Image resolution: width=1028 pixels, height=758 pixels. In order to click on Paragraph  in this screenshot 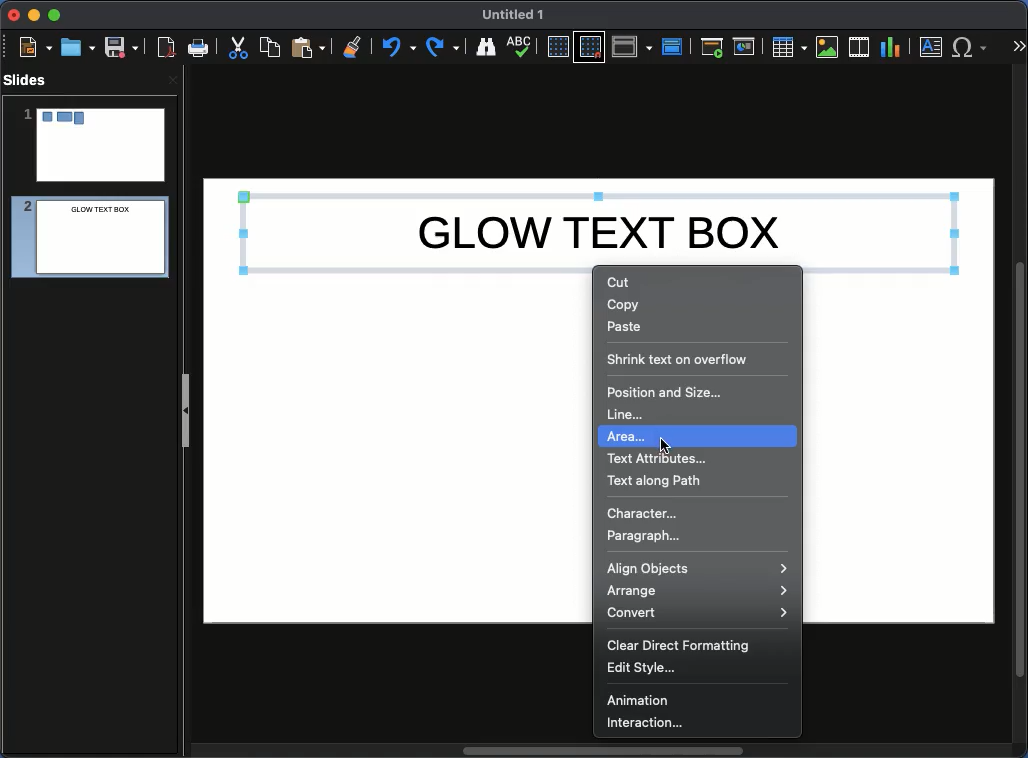, I will do `click(645, 536)`.